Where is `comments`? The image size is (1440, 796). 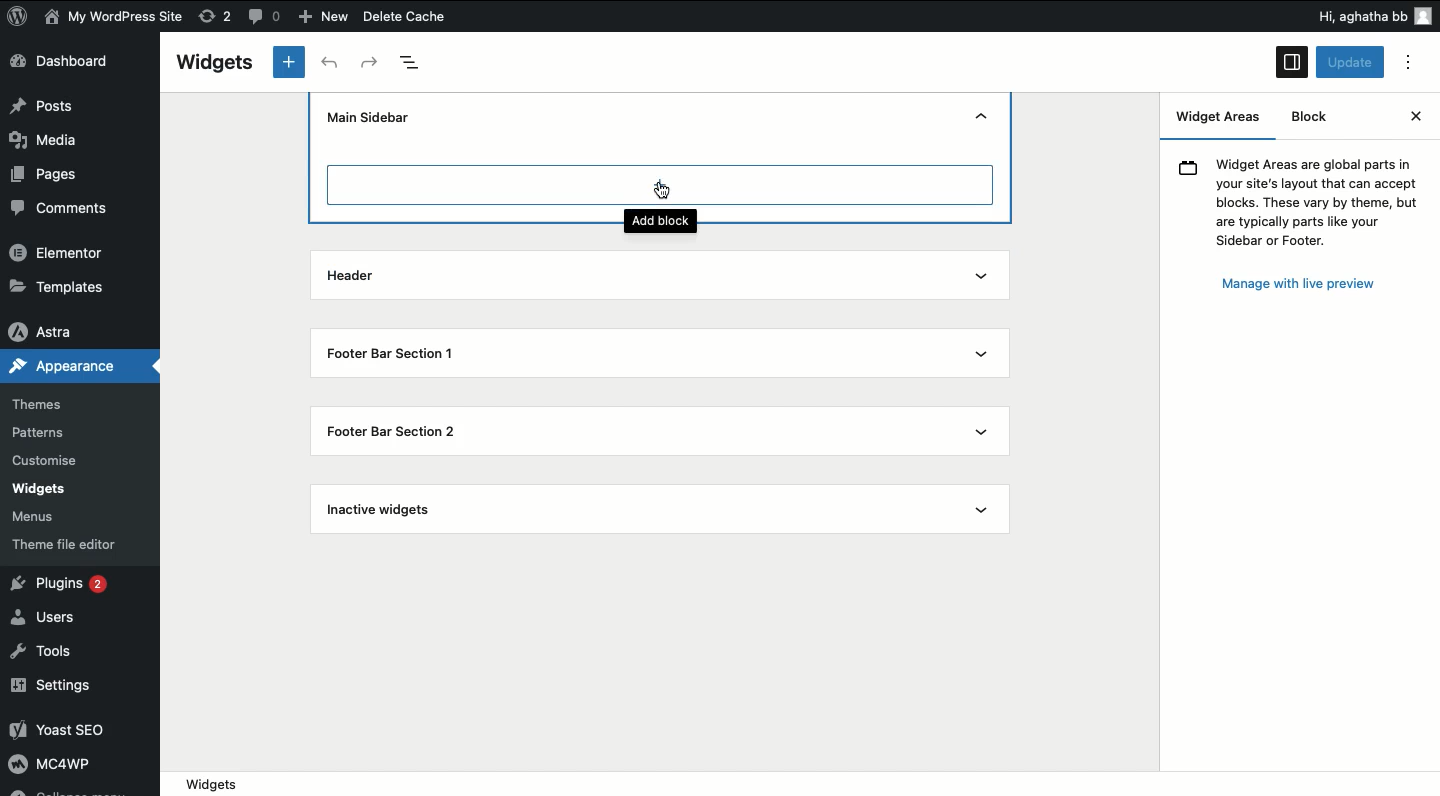
comments is located at coordinates (266, 18).